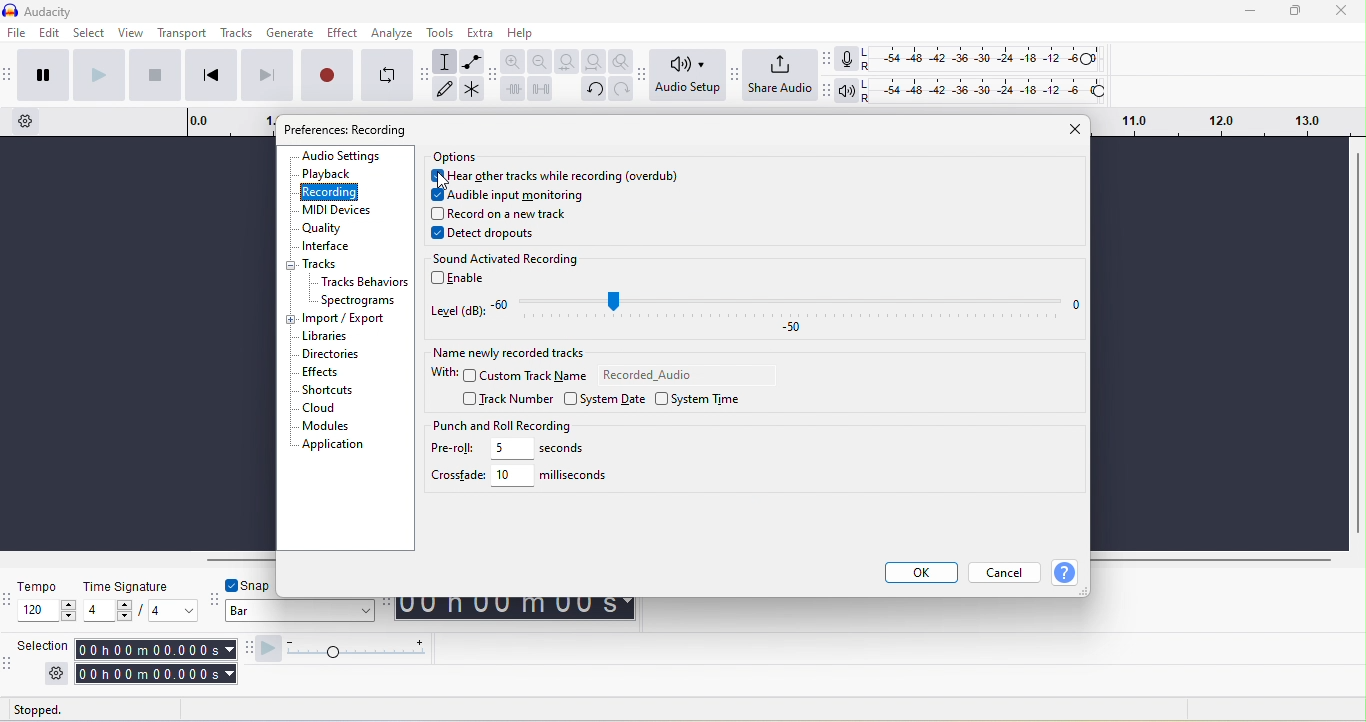 The image size is (1366, 722). I want to click on import/export, so click(341, 319).